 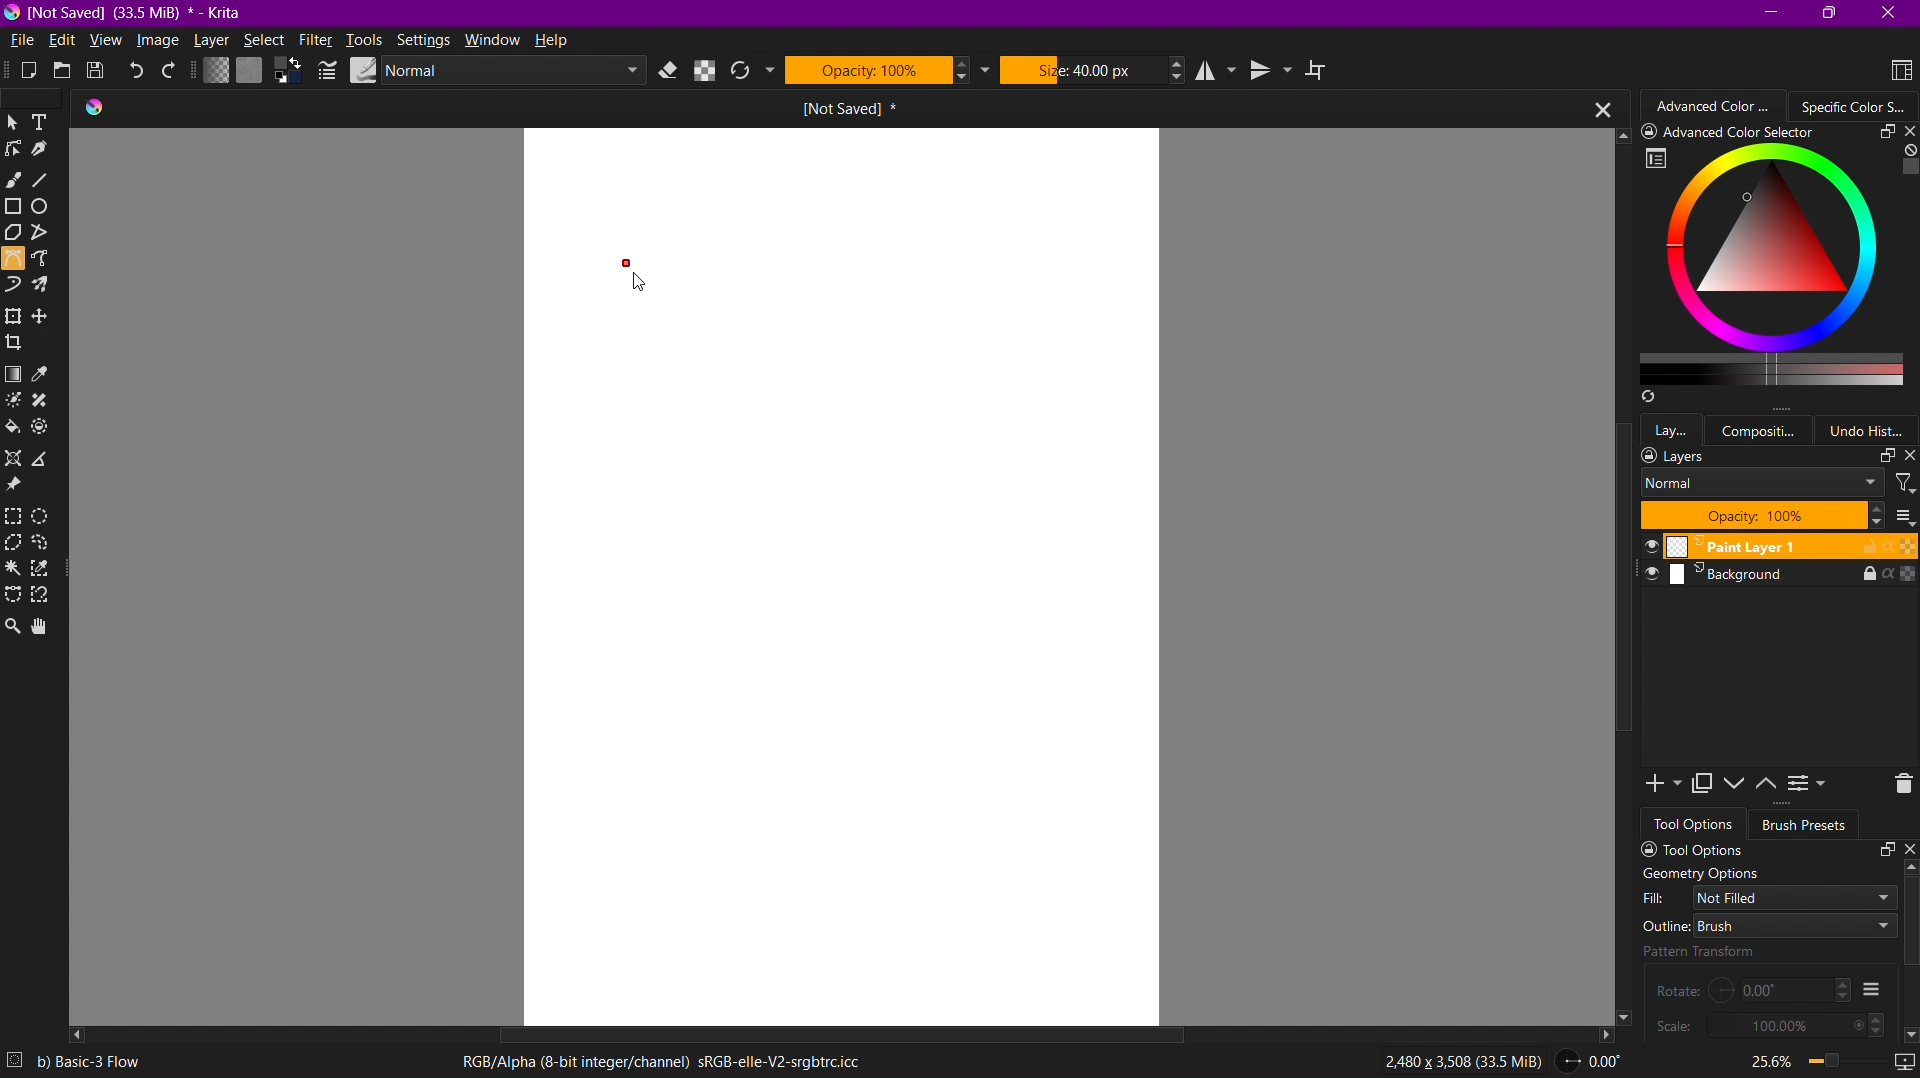 I want to click on Fill area with color, so click(x=14, y=428).